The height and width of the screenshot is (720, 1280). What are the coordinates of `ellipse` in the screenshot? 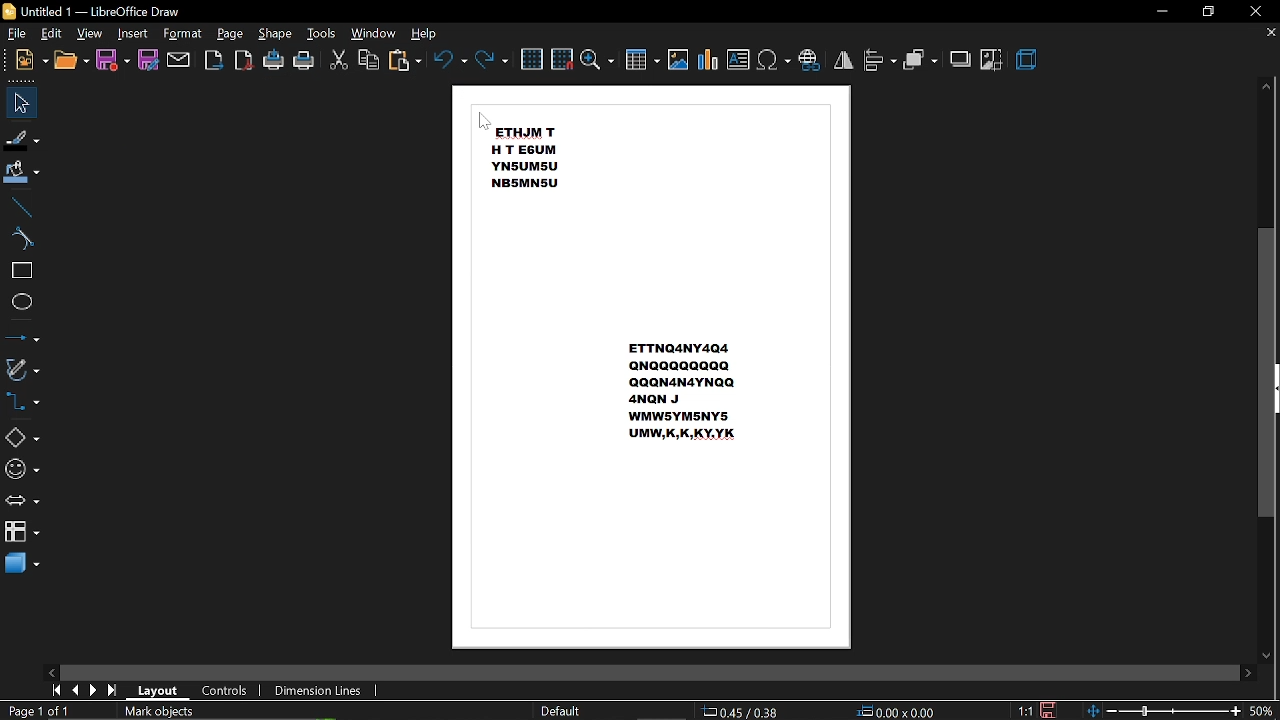 It's located at (21, 302).